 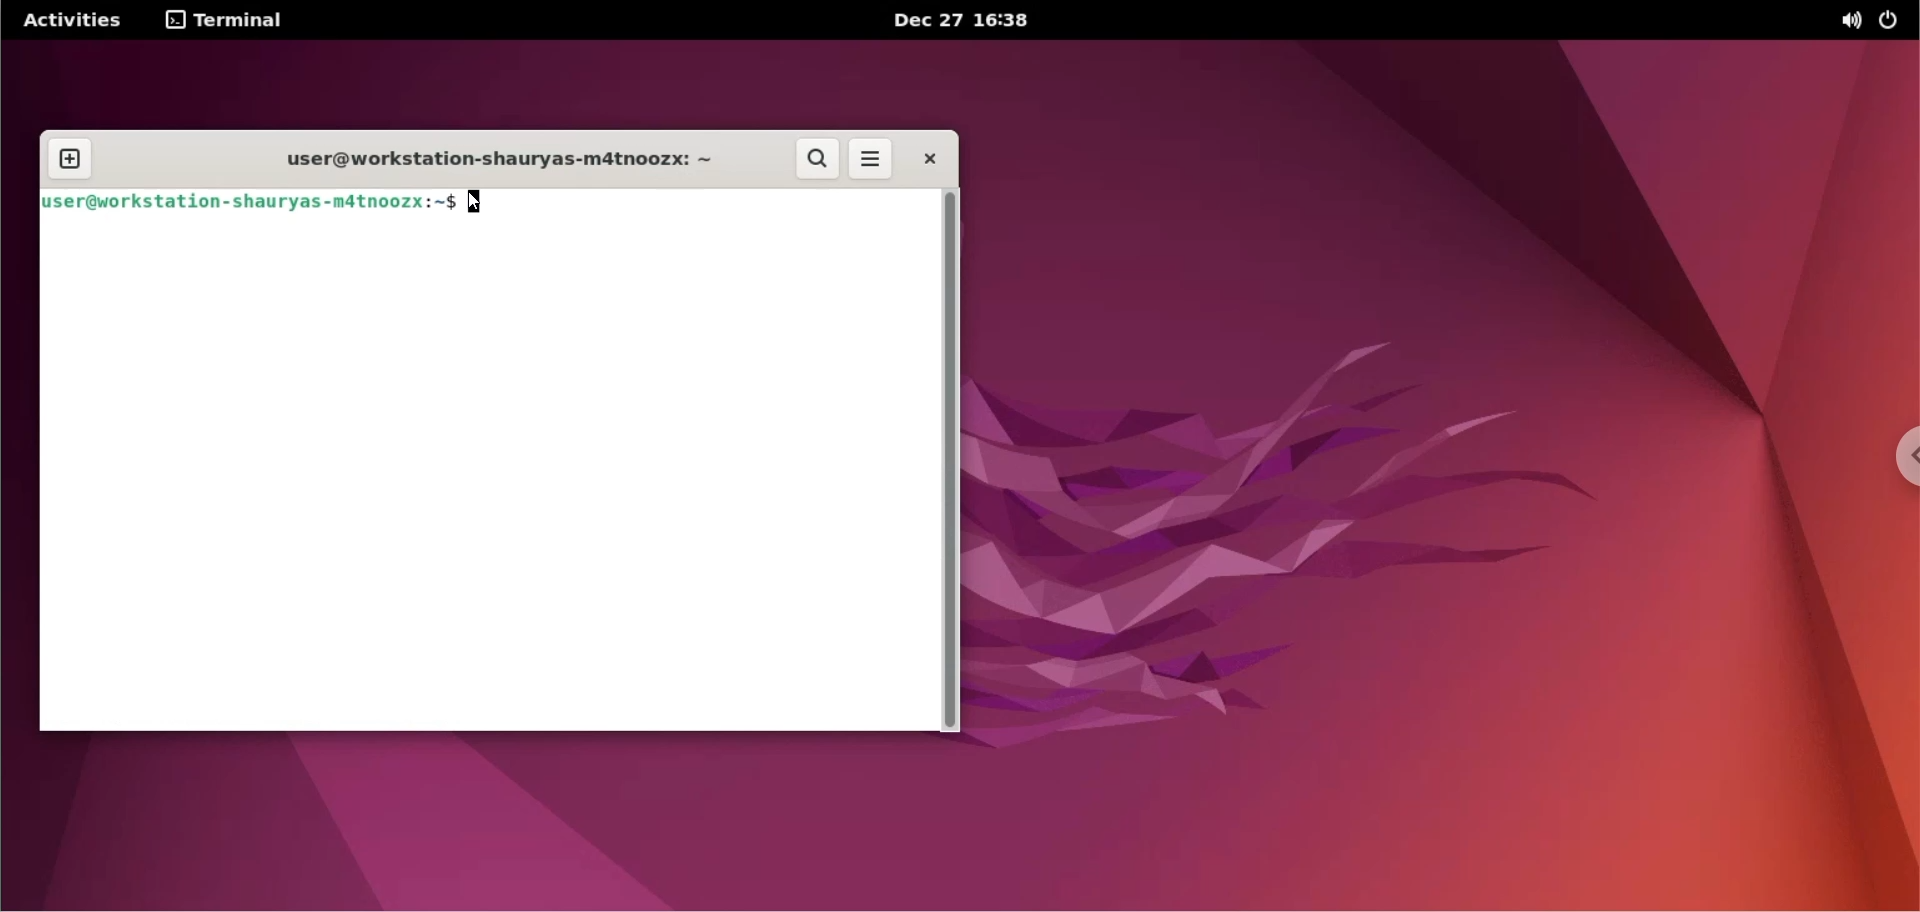 I want to click on user@workstation-shauryas-m4tnoozx: ~$, so click(x=250, y=203).